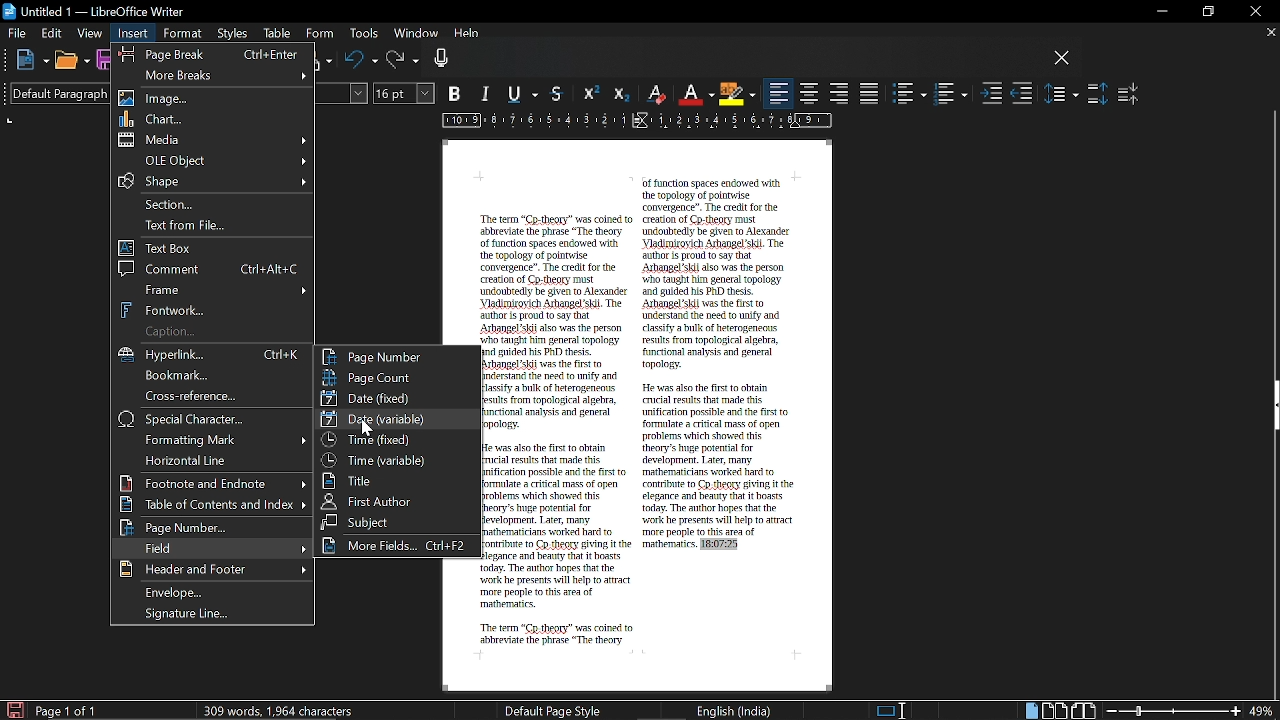 This screenshot has width=1280, height=720. Describe the element at coordinates (214, 118) in the screenshot. I see `Chart` at that location.